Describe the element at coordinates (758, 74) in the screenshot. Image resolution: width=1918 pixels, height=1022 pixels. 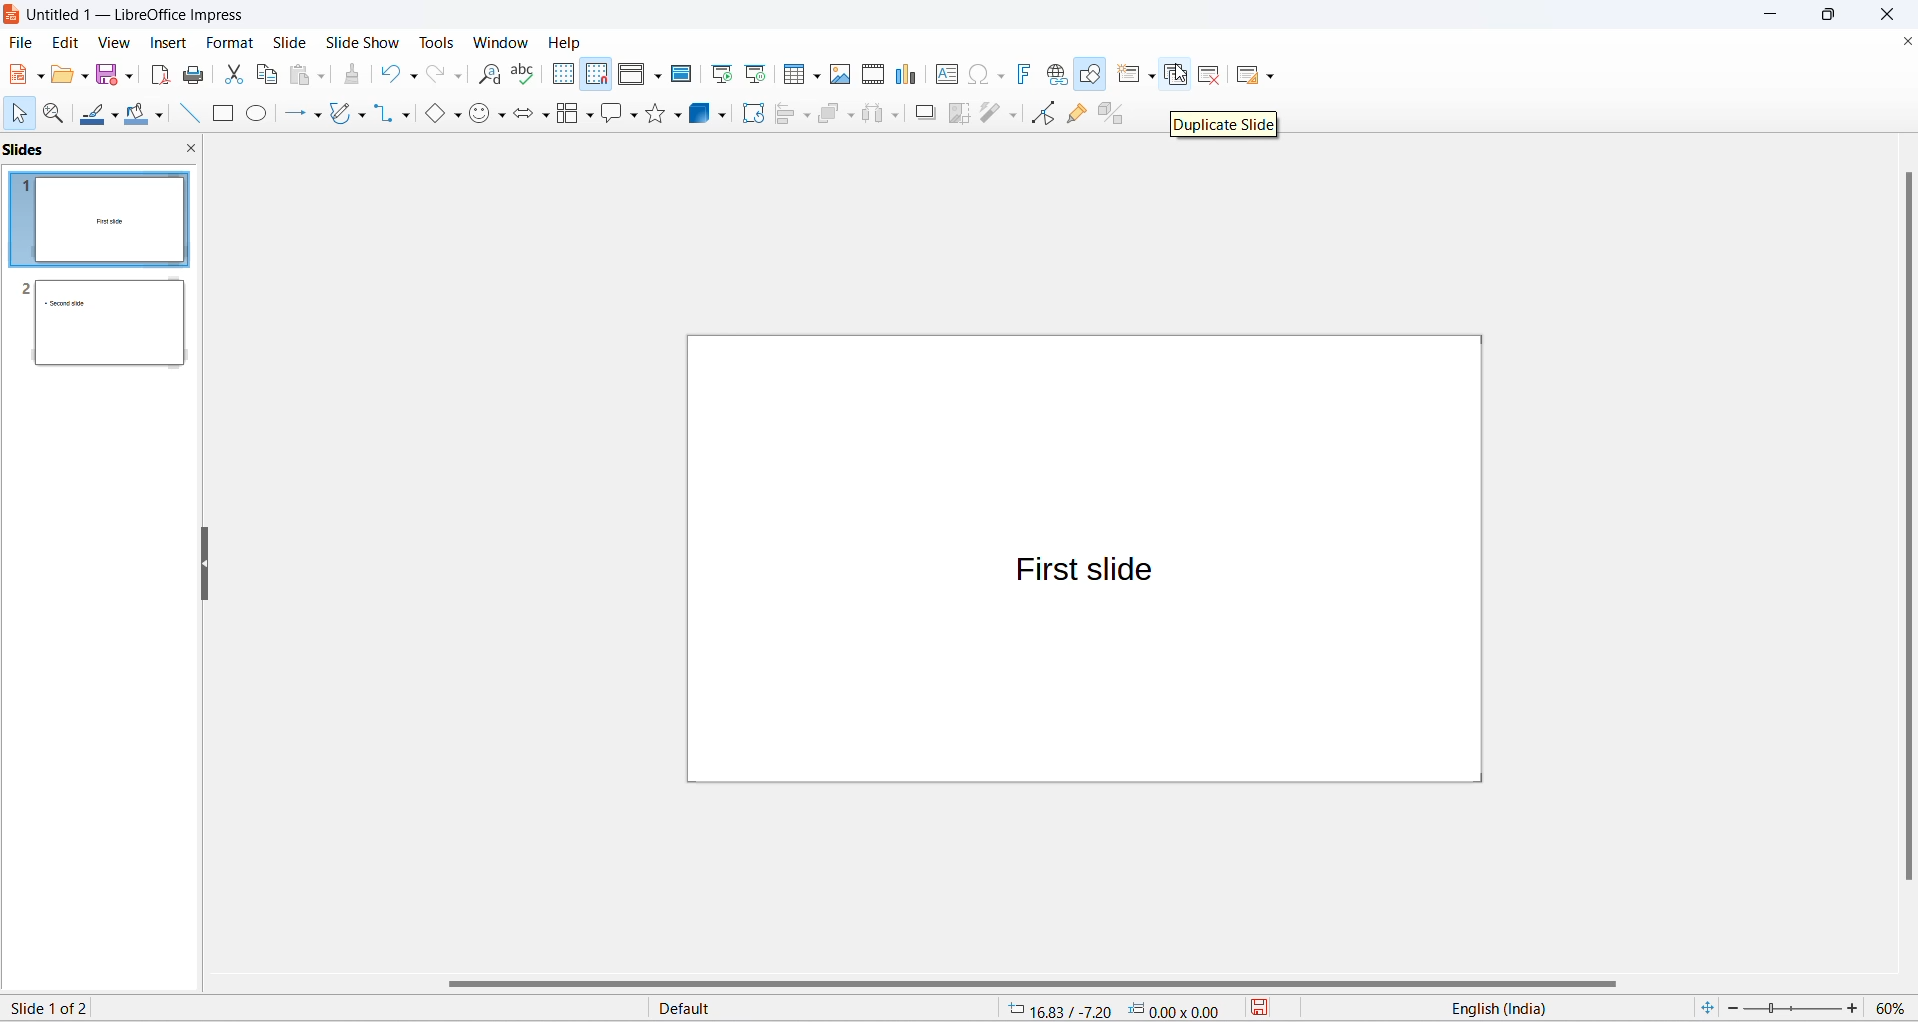
I see `start from current slide` at that location.